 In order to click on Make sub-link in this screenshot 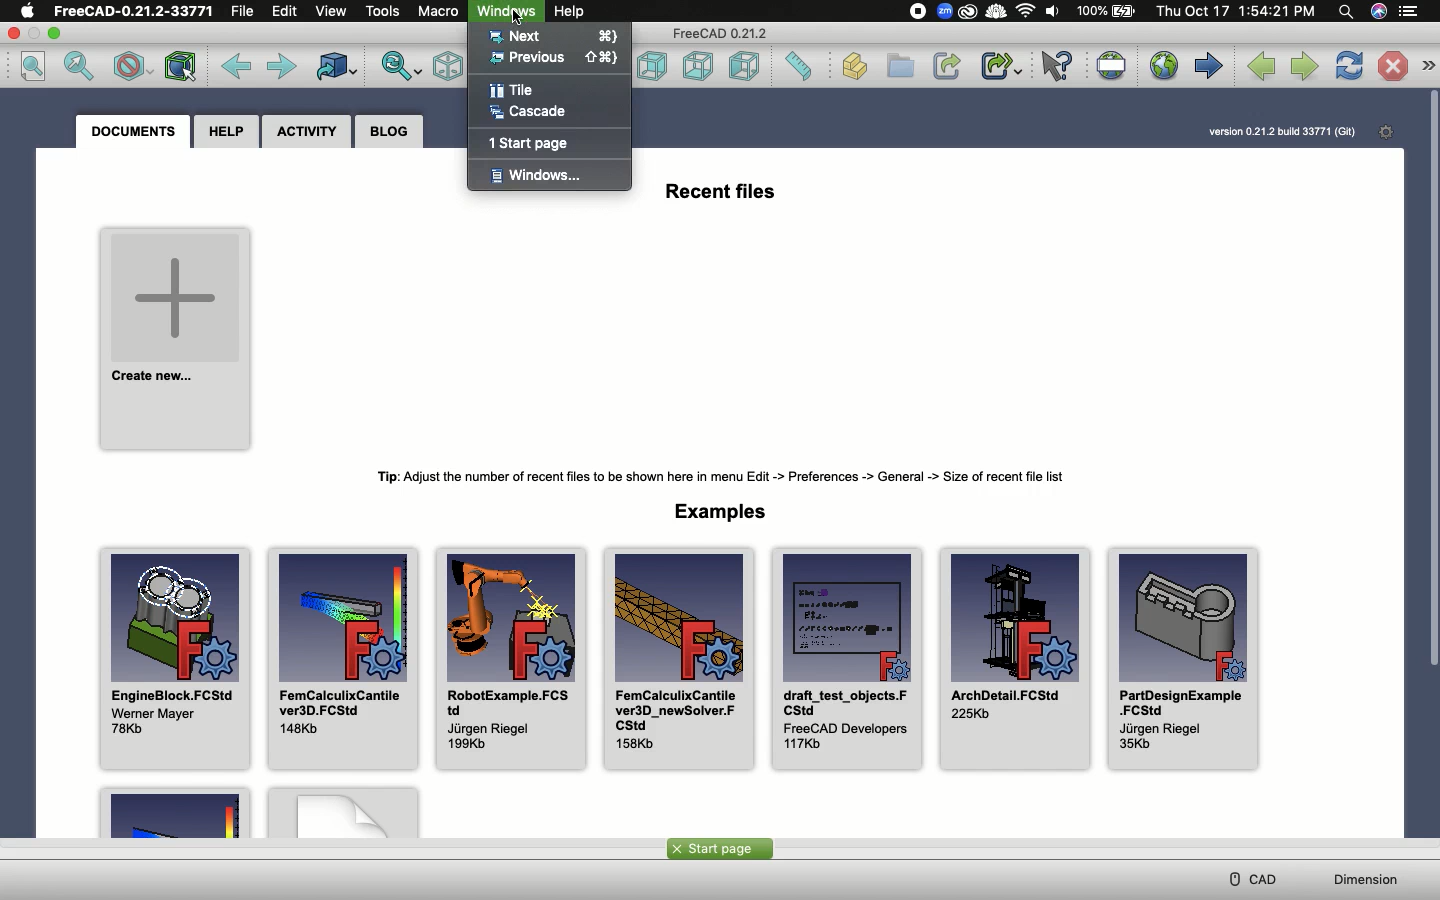, I will do `click(1002, 67)`.